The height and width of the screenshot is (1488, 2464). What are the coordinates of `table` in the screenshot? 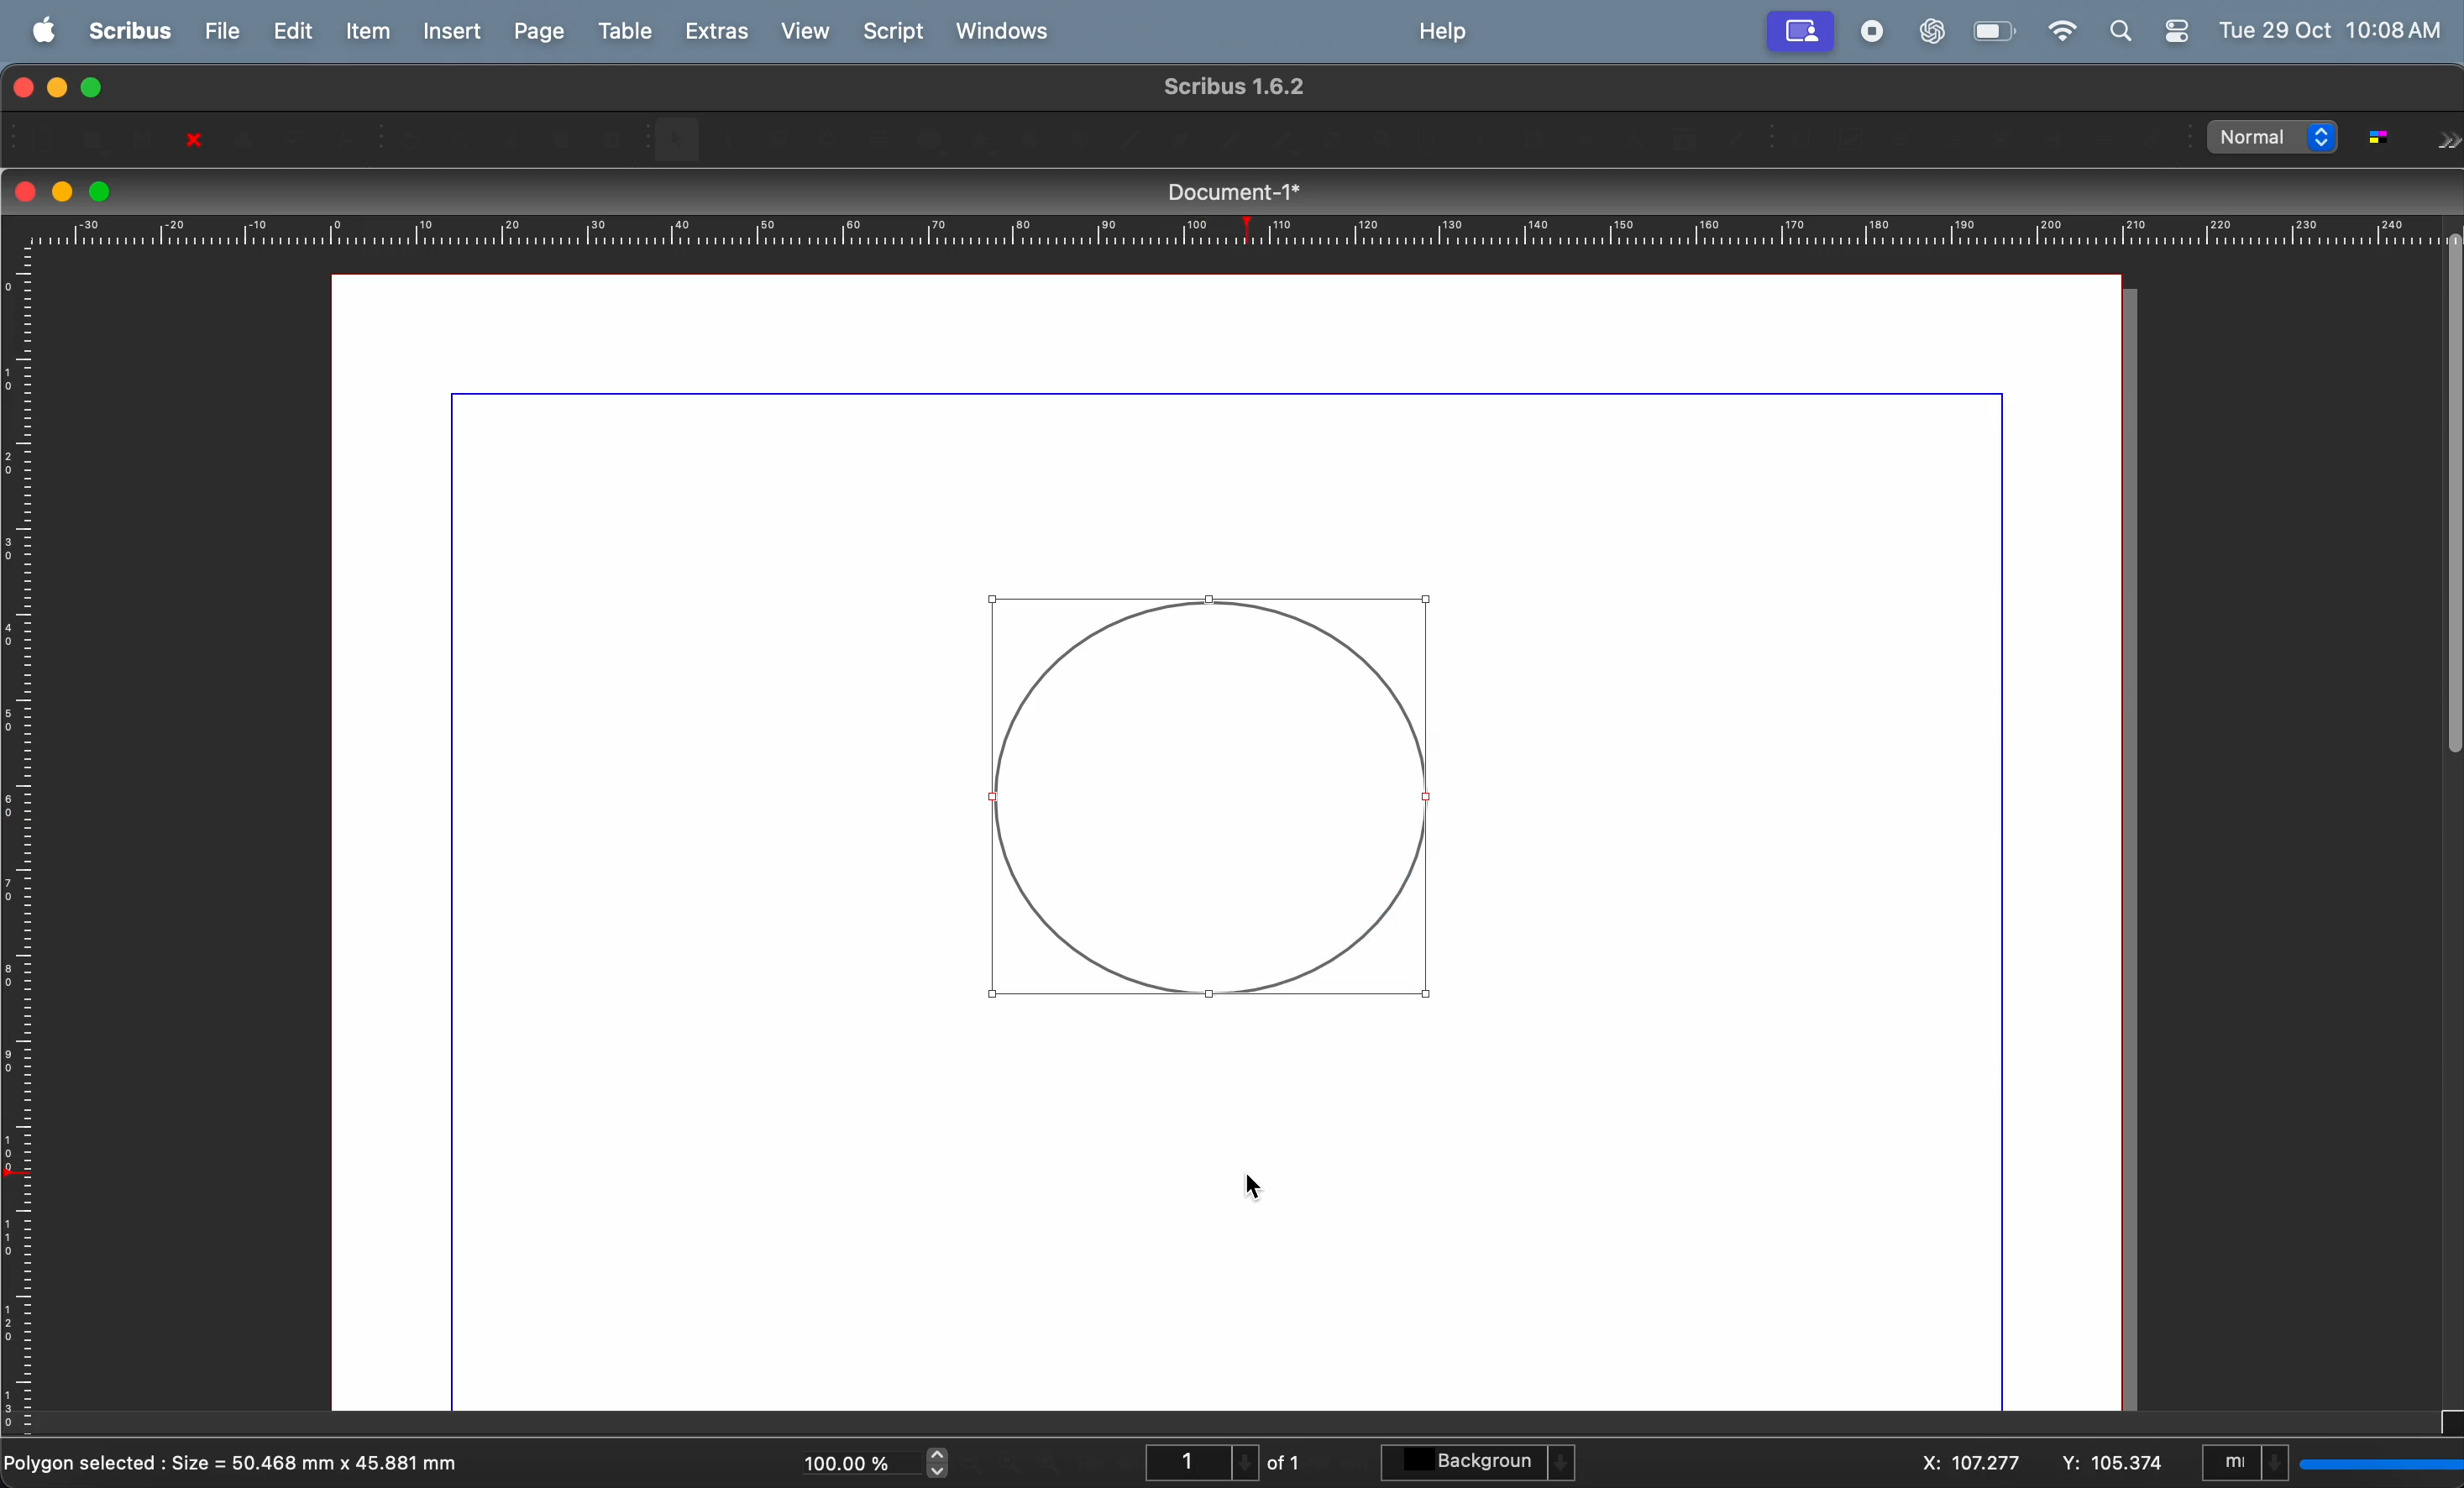 It's located at (621, 30).